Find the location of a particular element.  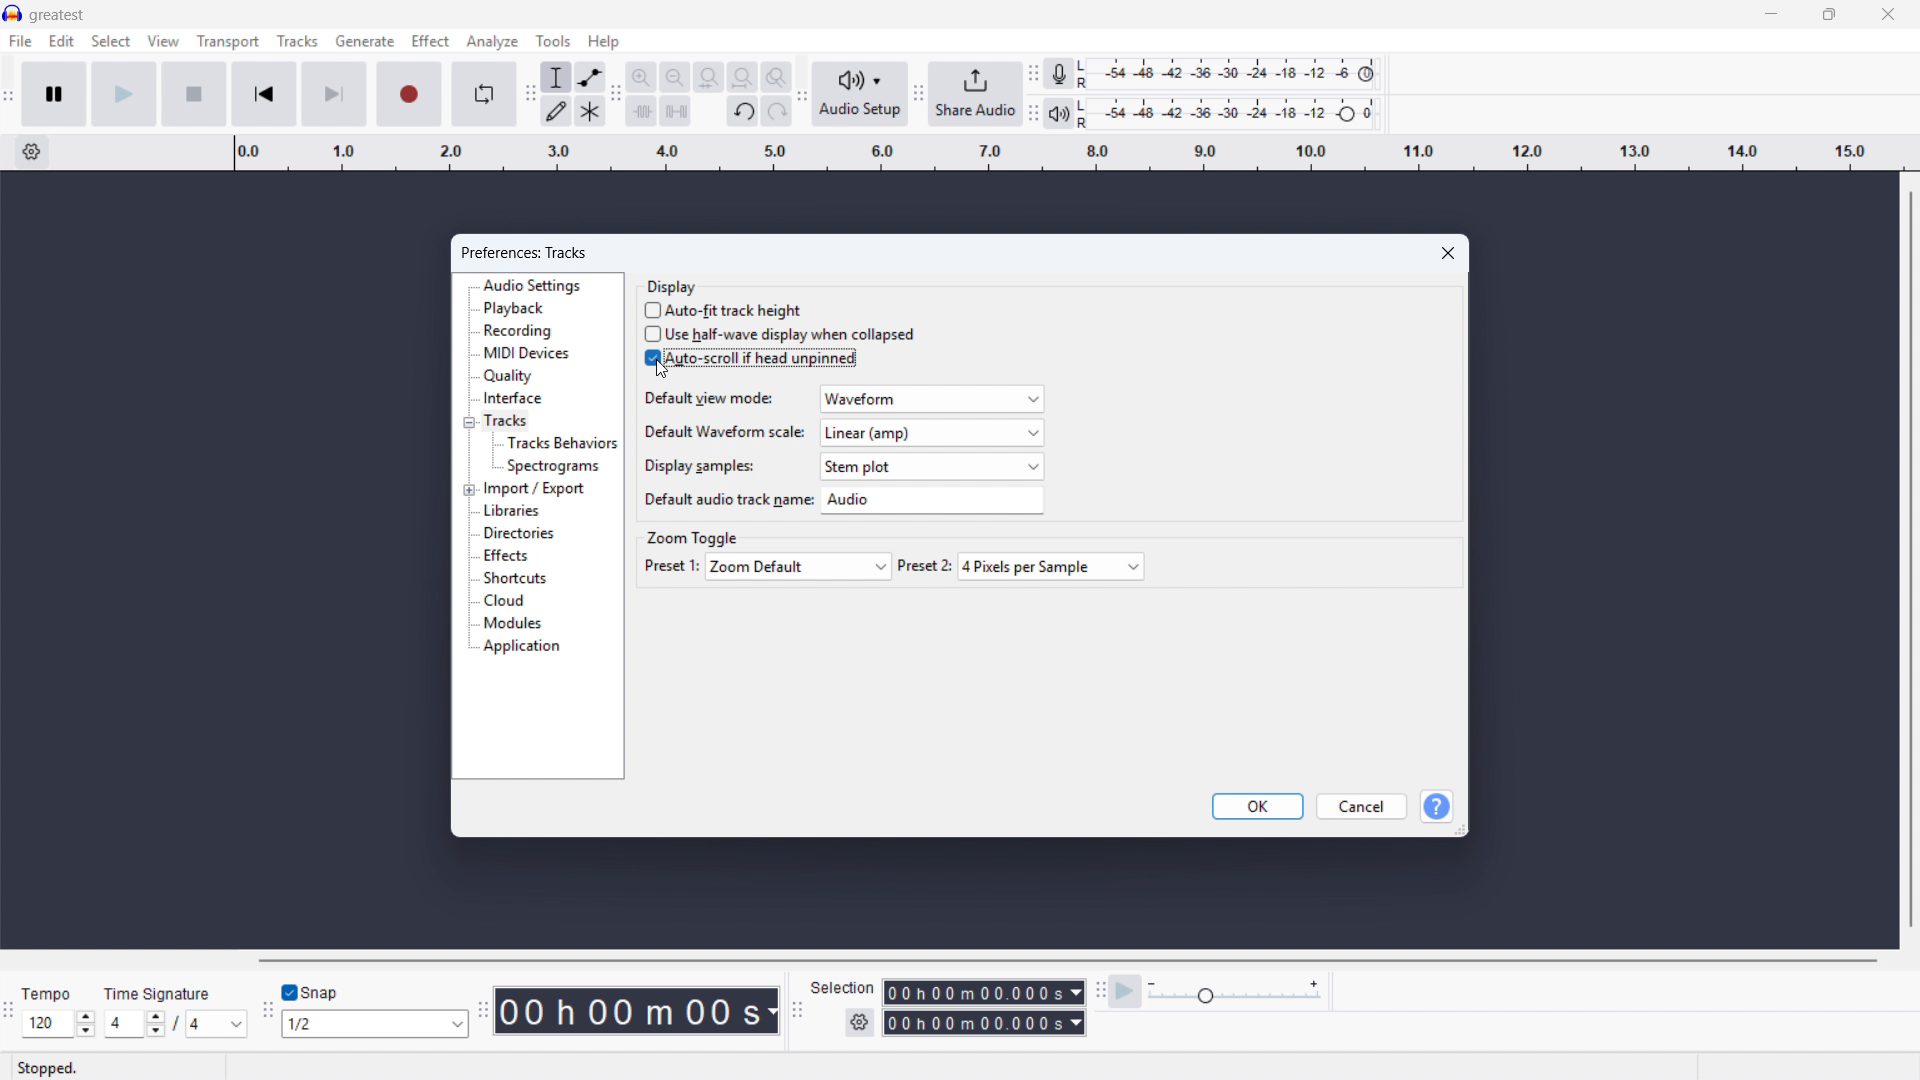

Maximise  is located at coordinates (1829, 15).